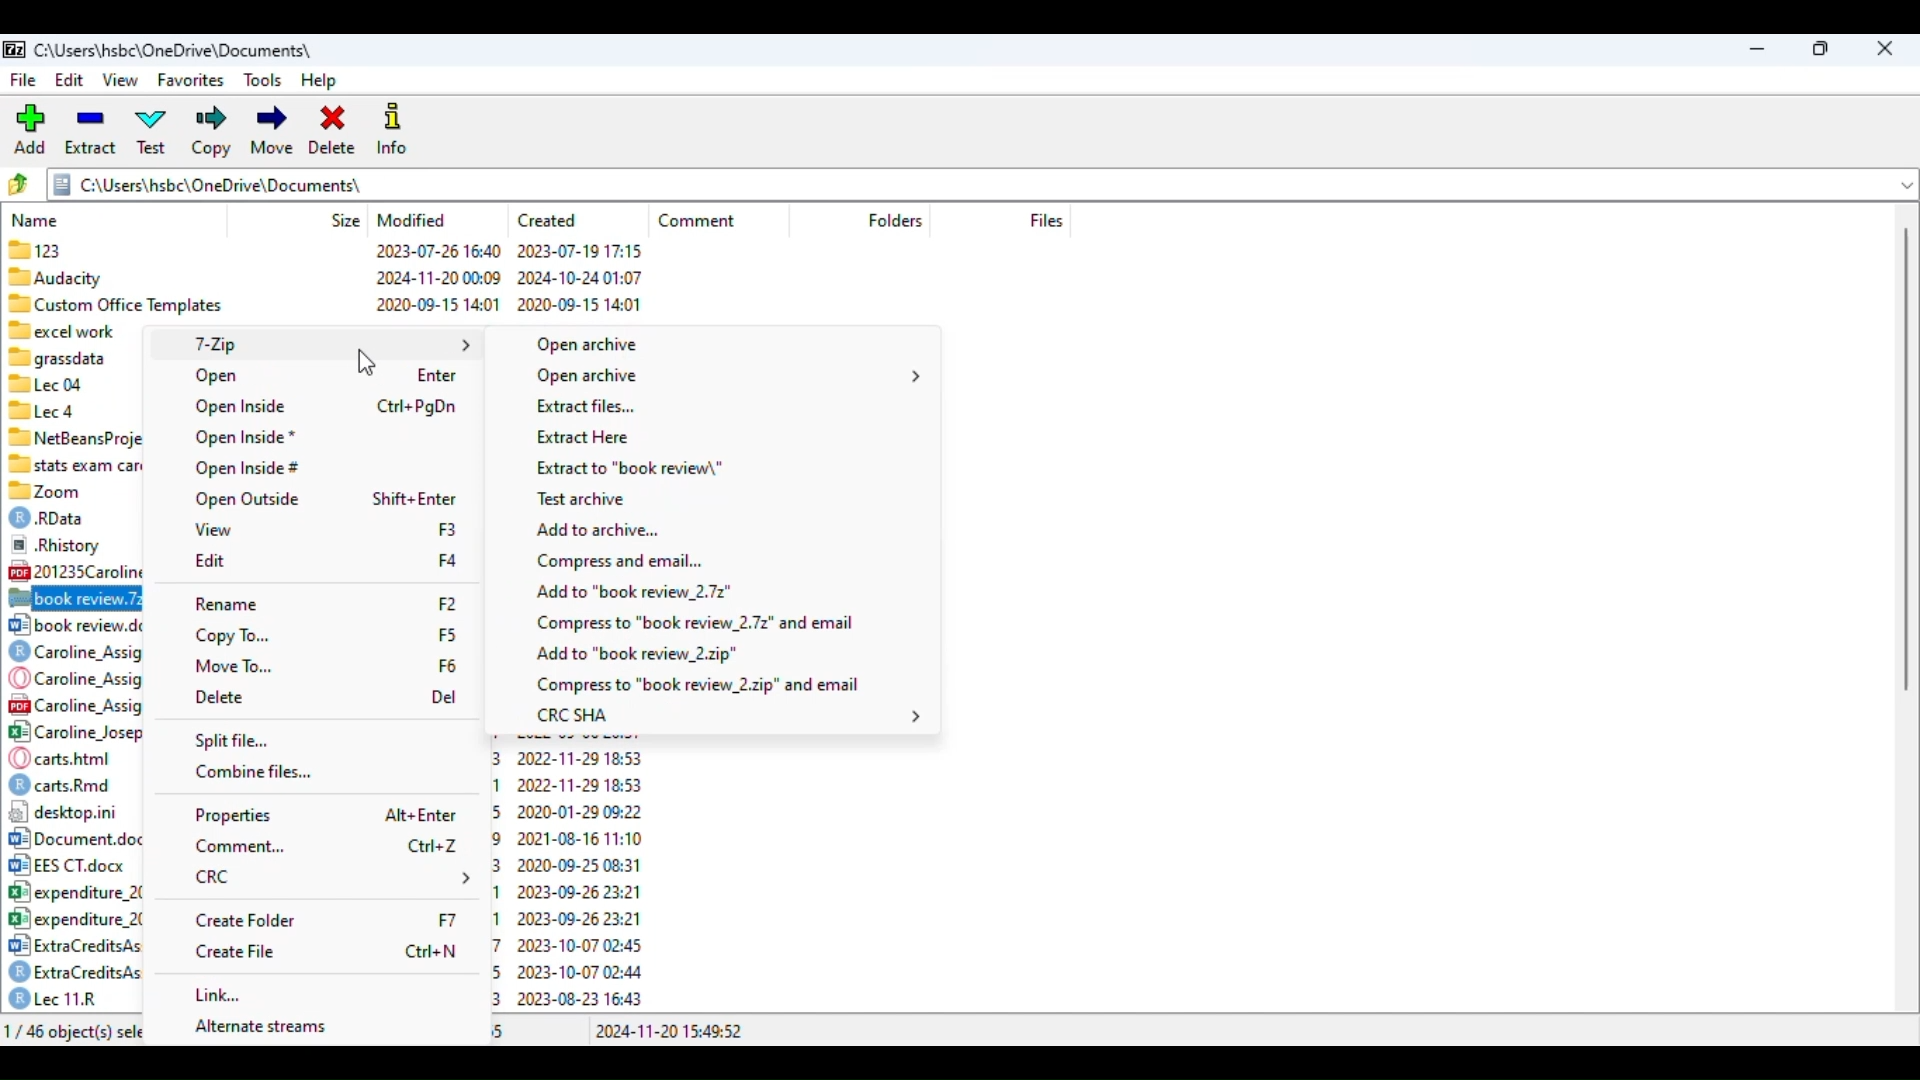  Describe the element at coordinates (445, 698) in the screenshot. I see `shortcut for delete` at that location.